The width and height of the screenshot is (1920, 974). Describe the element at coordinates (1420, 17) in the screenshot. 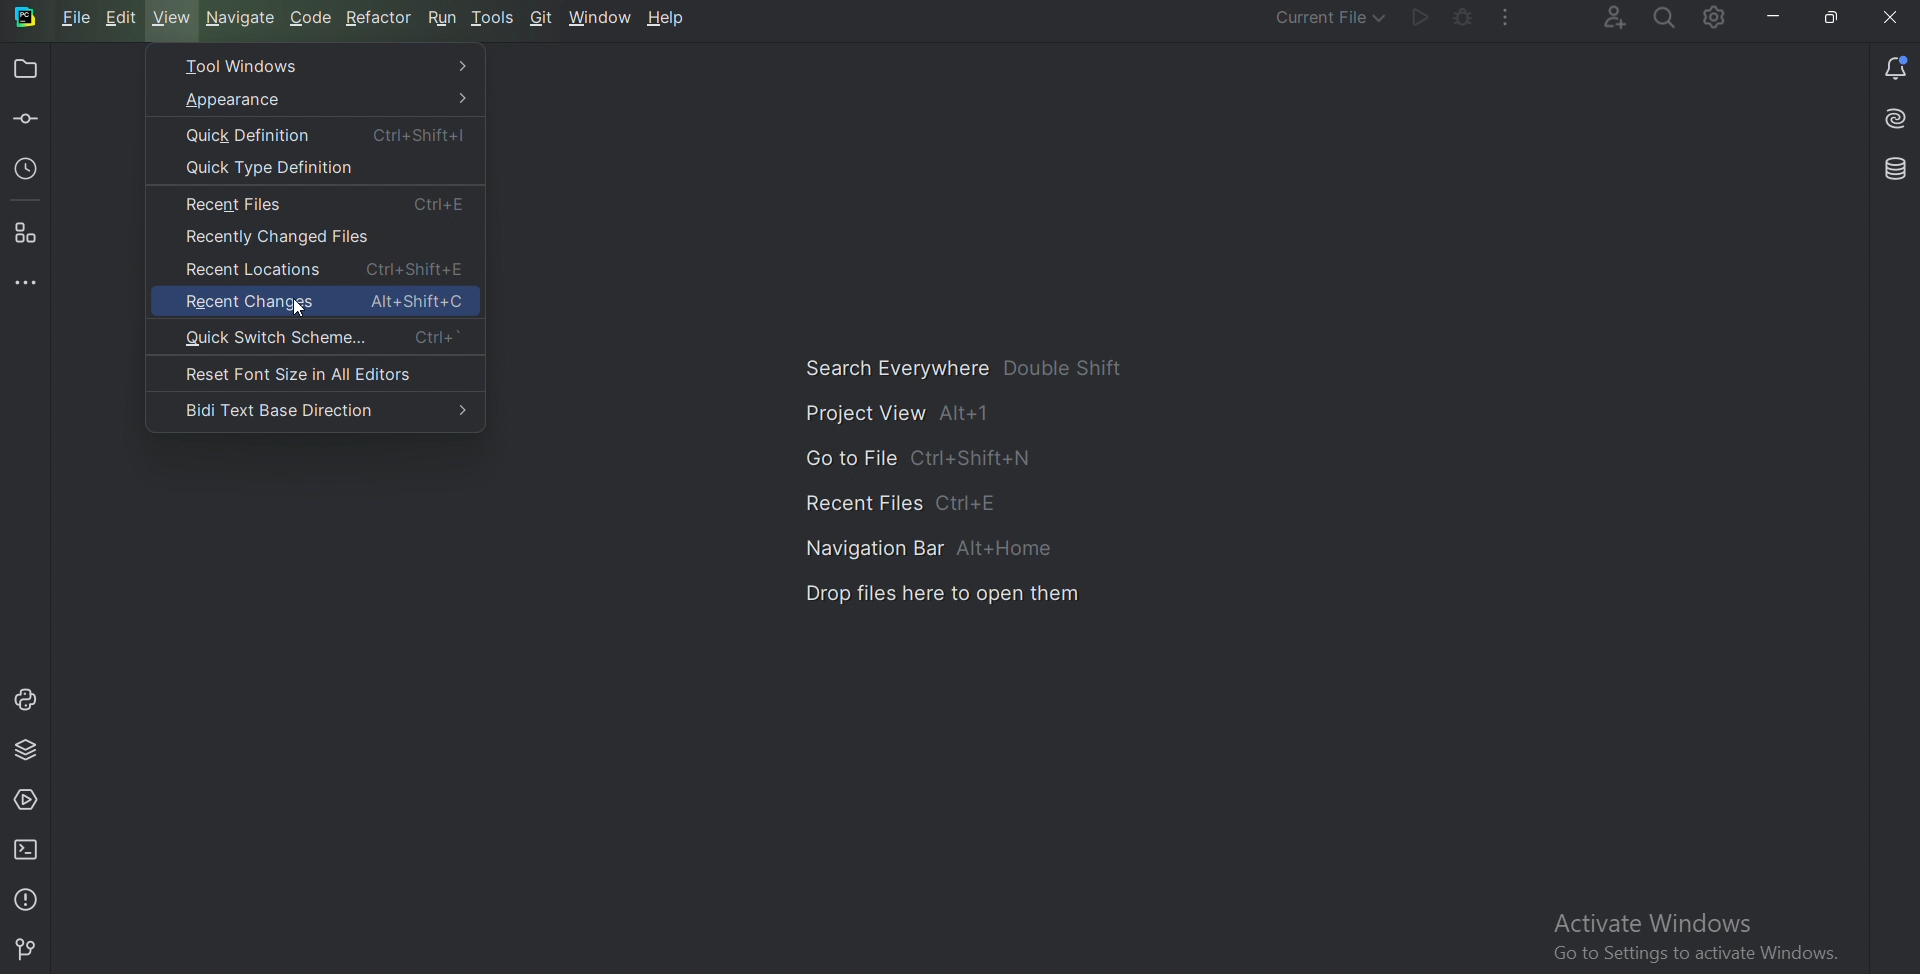

I see `Run ` at that location.